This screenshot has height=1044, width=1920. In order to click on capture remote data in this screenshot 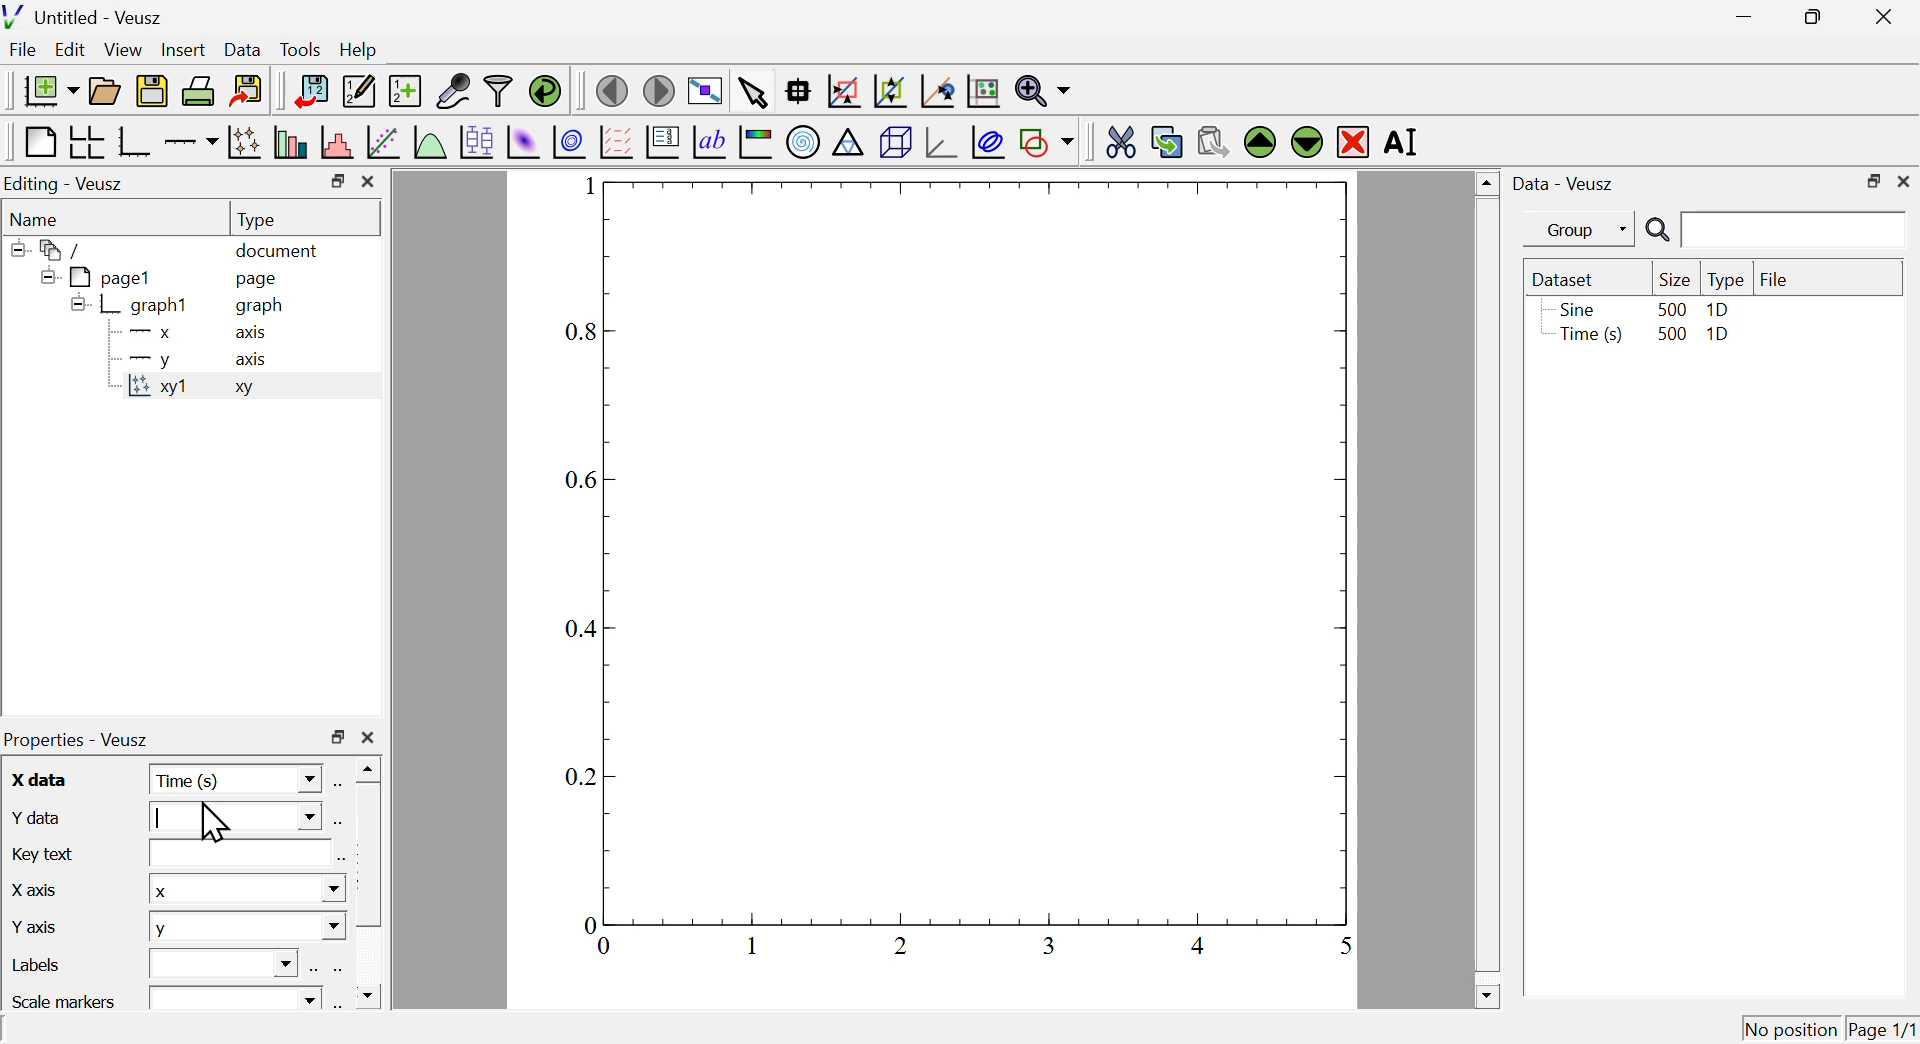, I will do `click(452, 91)`.